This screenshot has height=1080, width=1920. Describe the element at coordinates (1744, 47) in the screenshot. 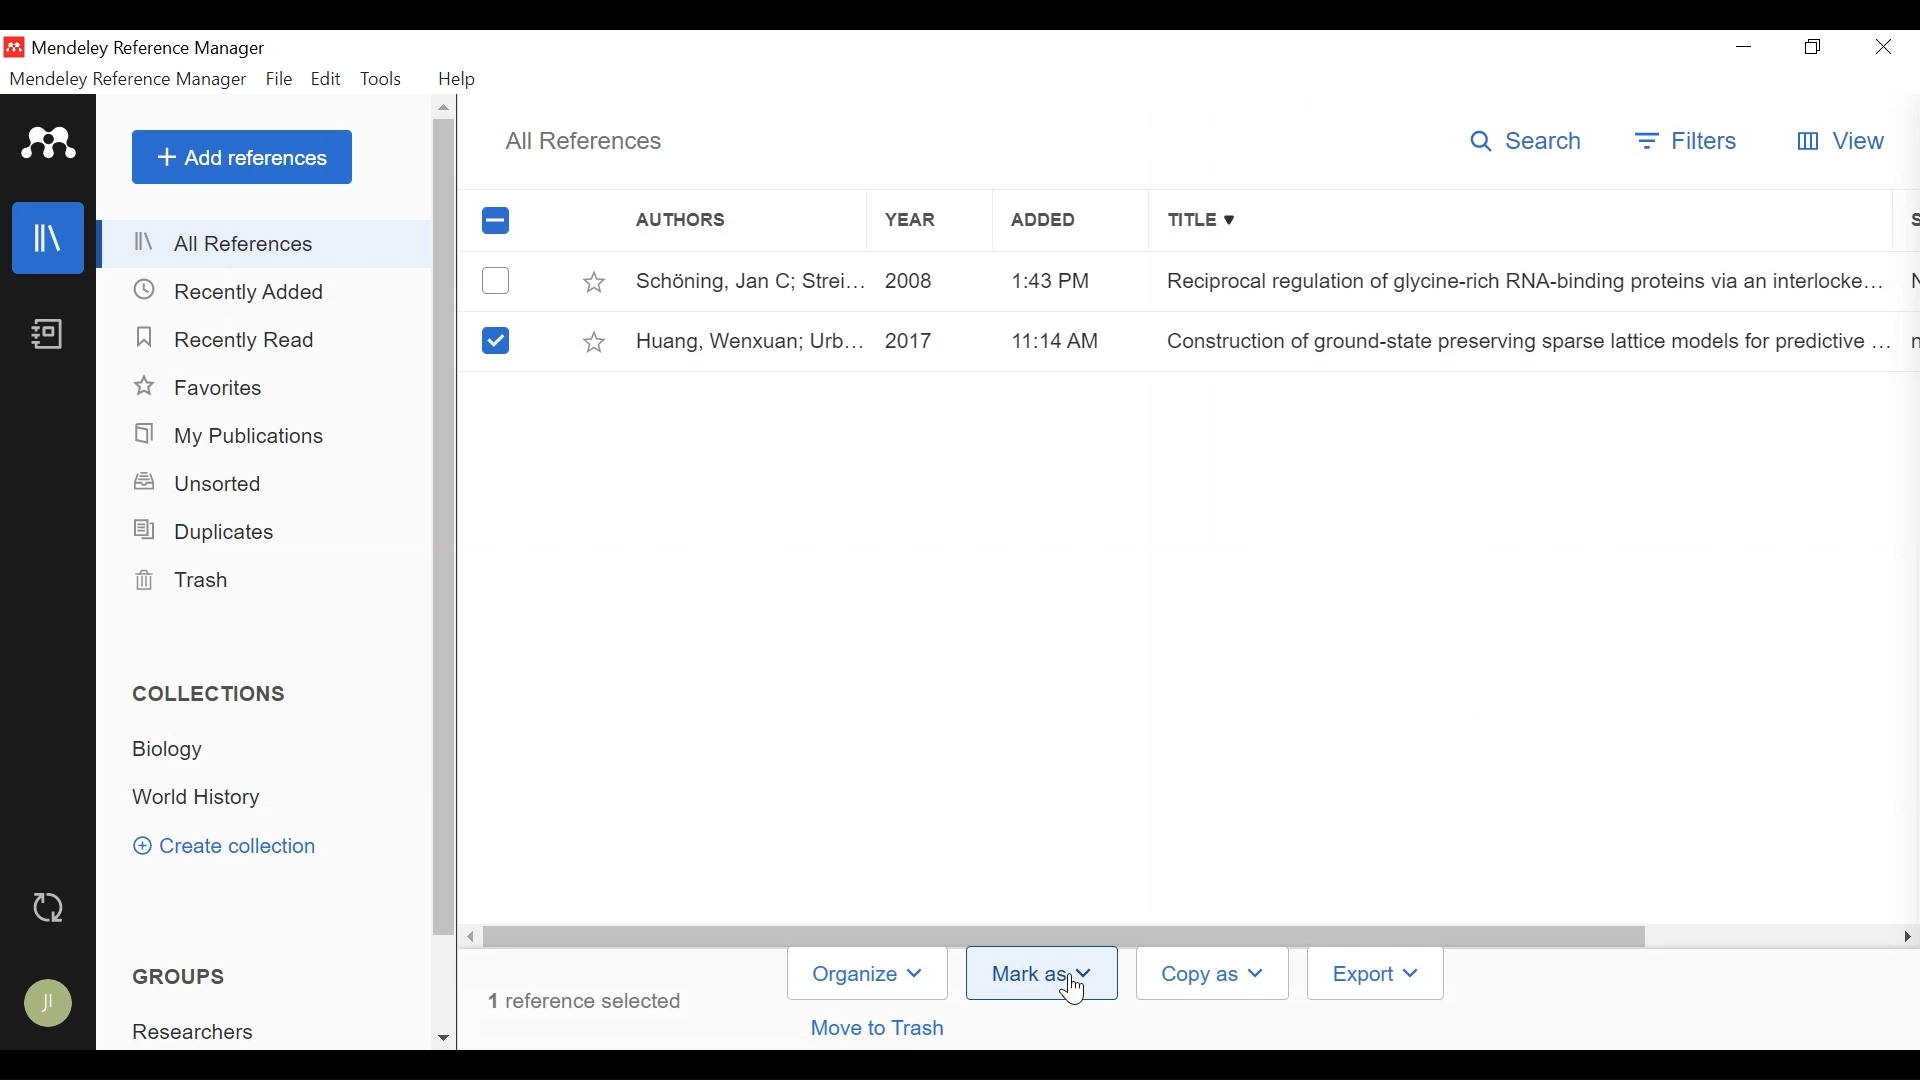

I see `minimize` at that location.